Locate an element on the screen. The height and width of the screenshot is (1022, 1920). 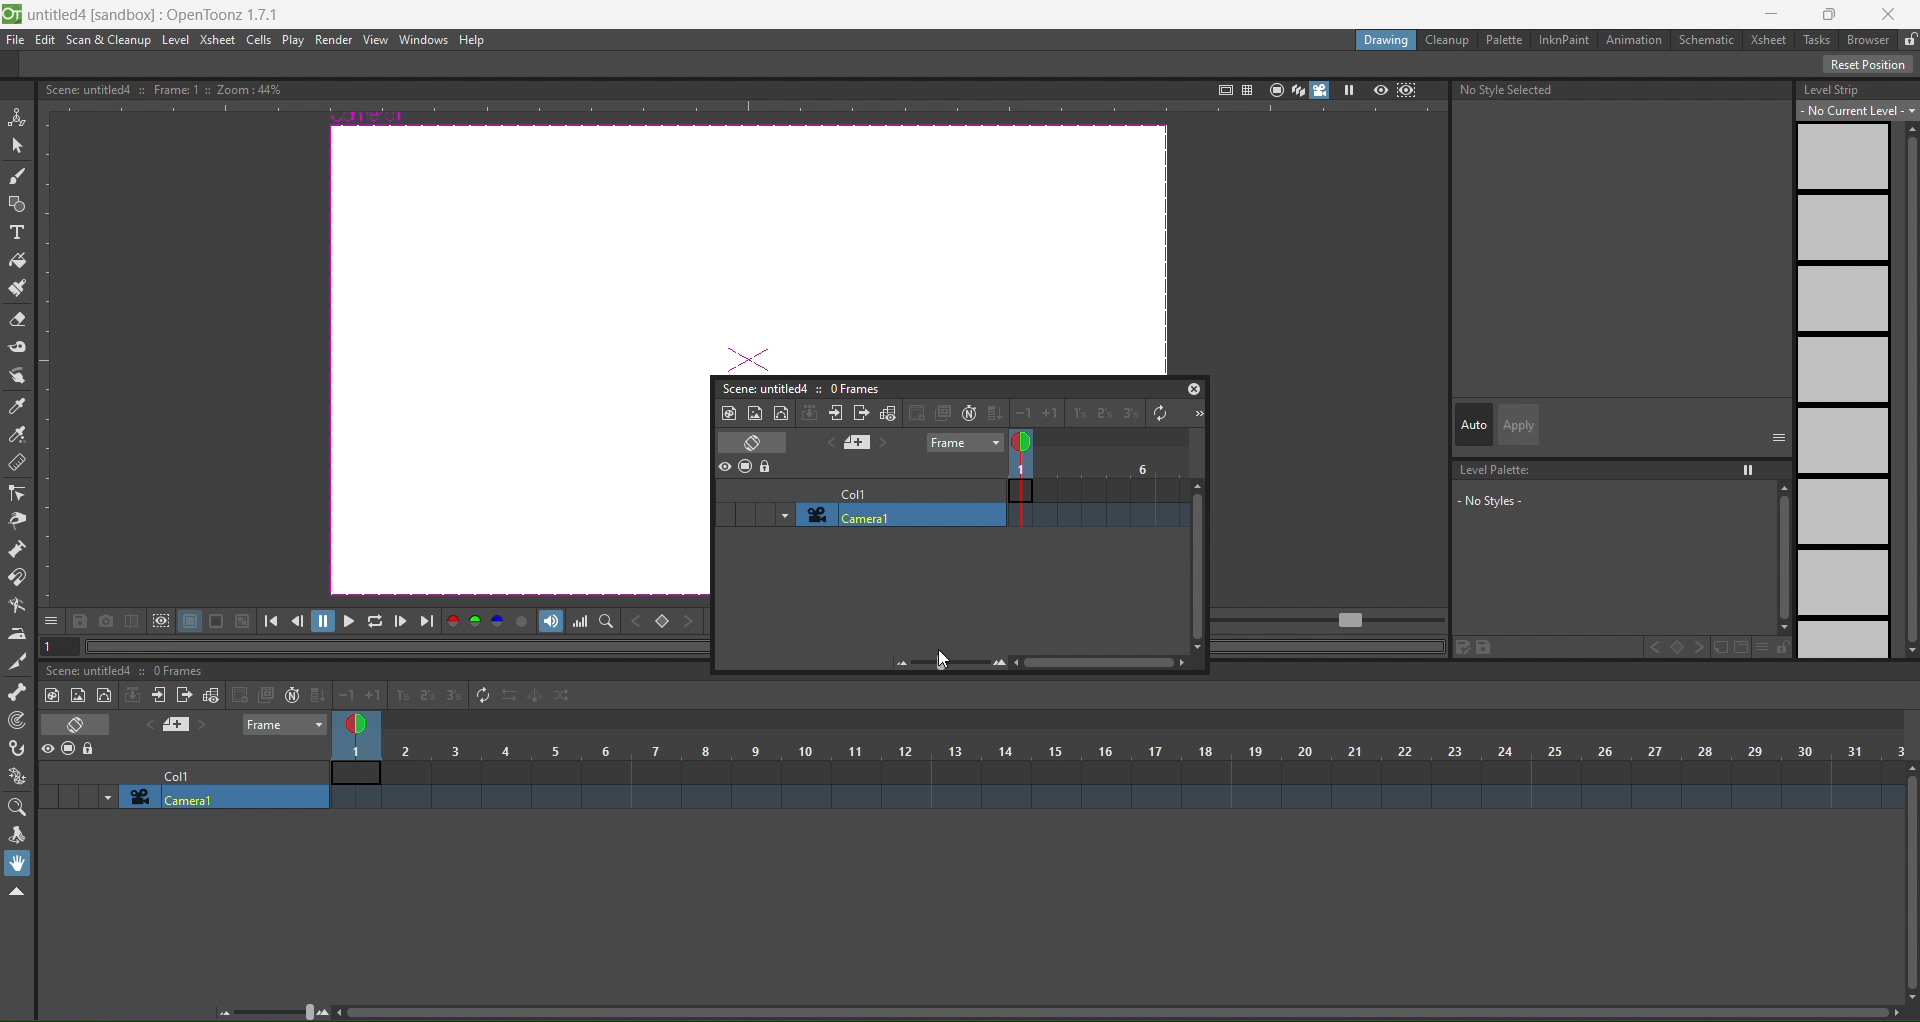
 is located at coordinates (753, 441).